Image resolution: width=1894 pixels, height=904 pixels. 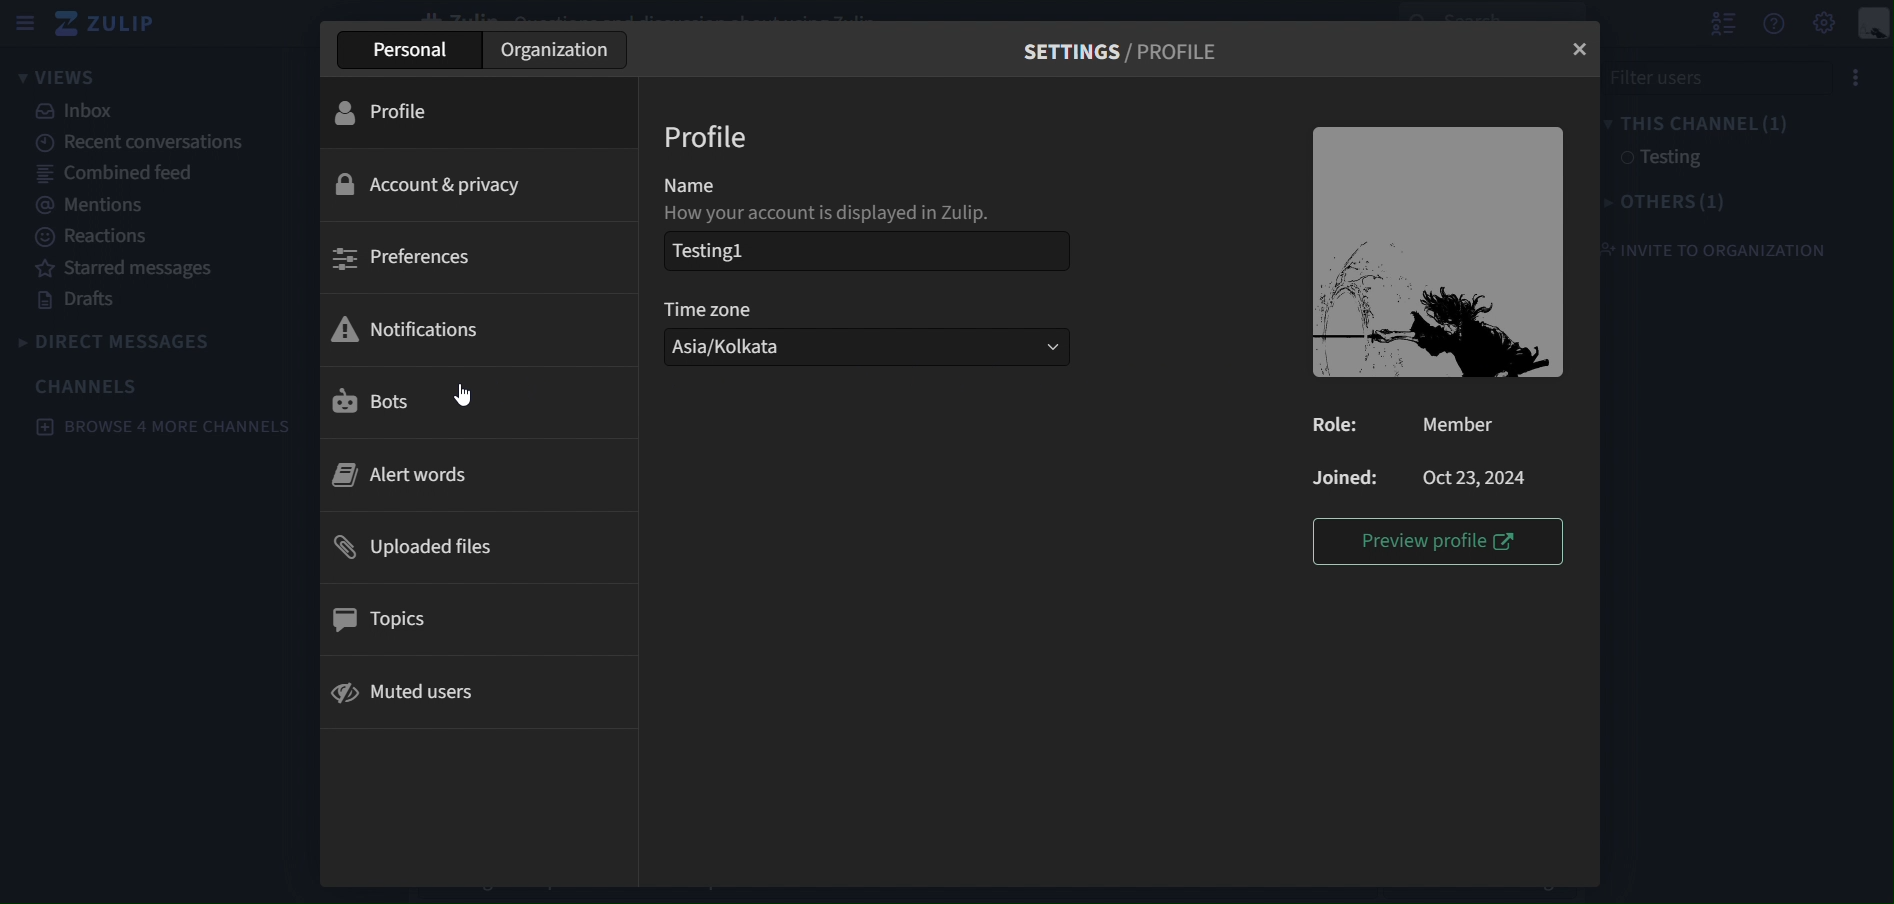 I want to click on this channel, so click(x=1706, y=123).